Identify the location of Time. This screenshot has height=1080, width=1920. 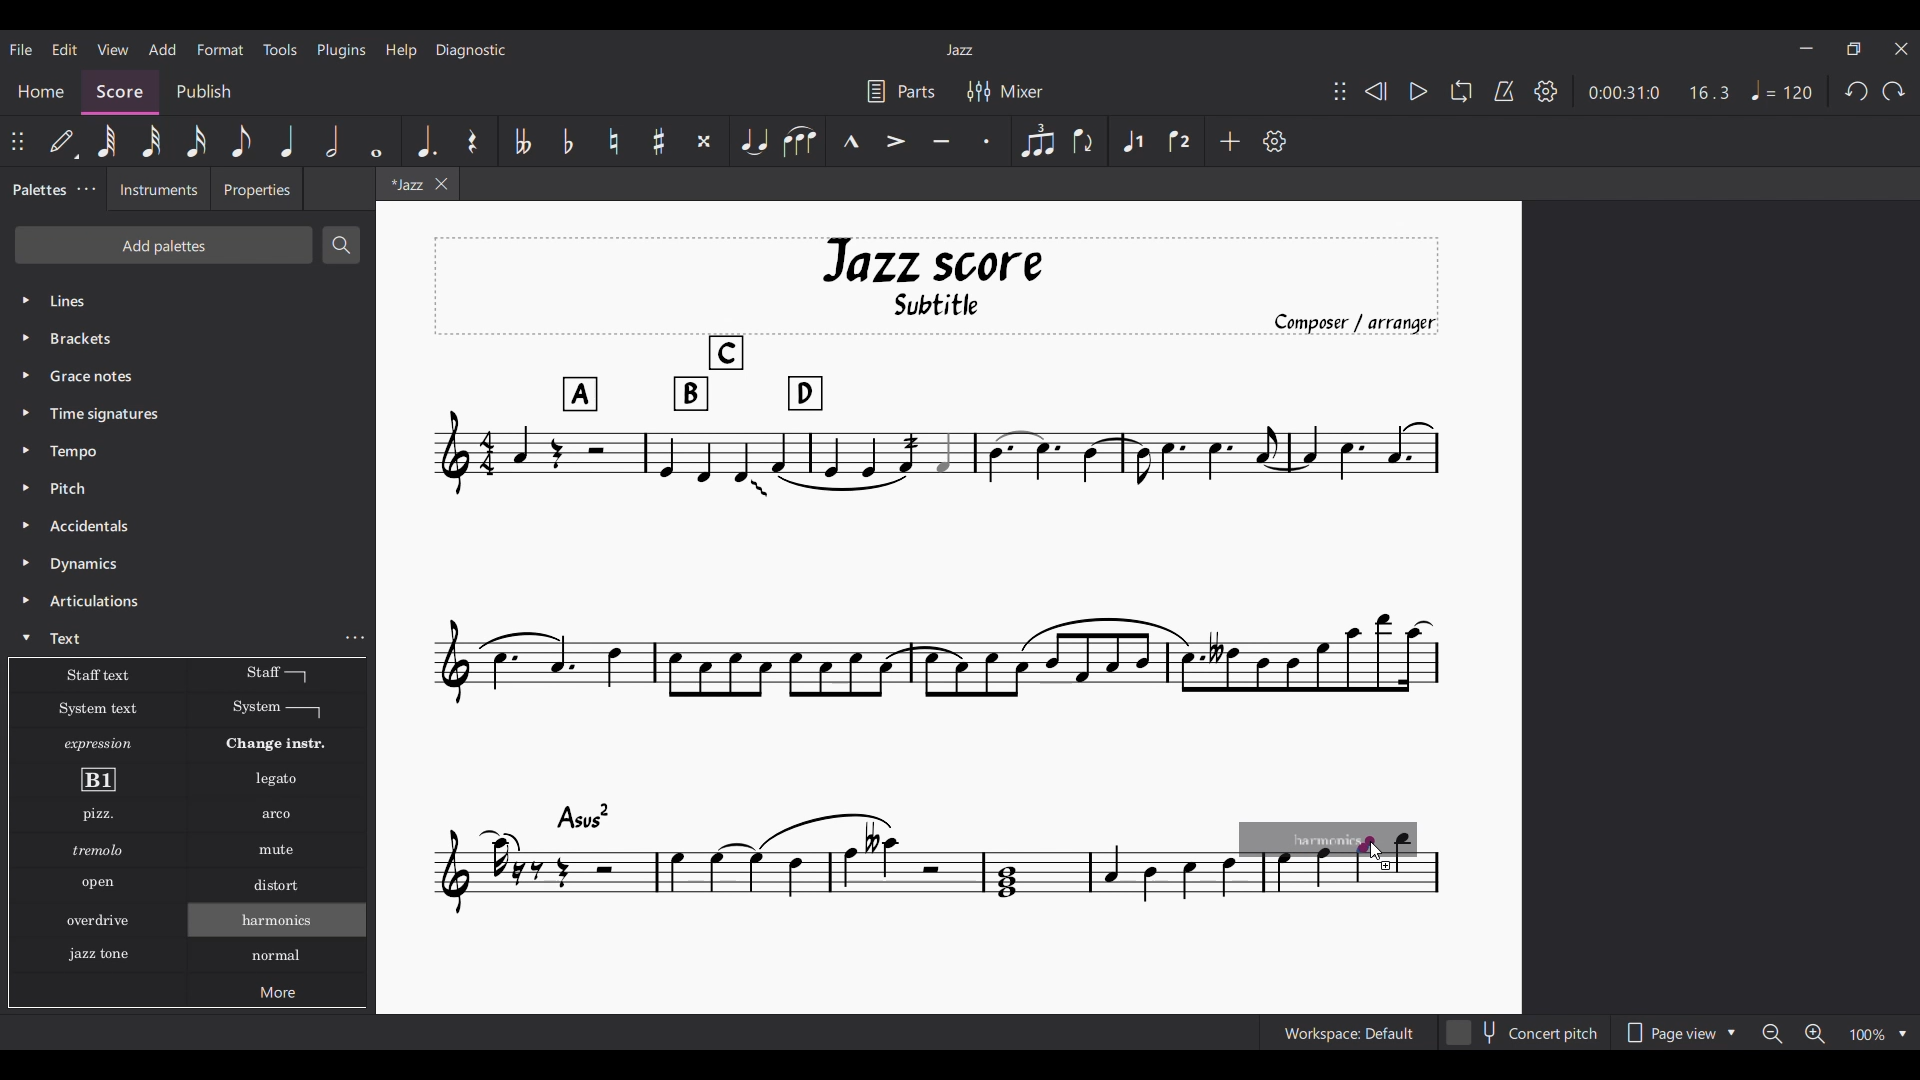
(130, 414).